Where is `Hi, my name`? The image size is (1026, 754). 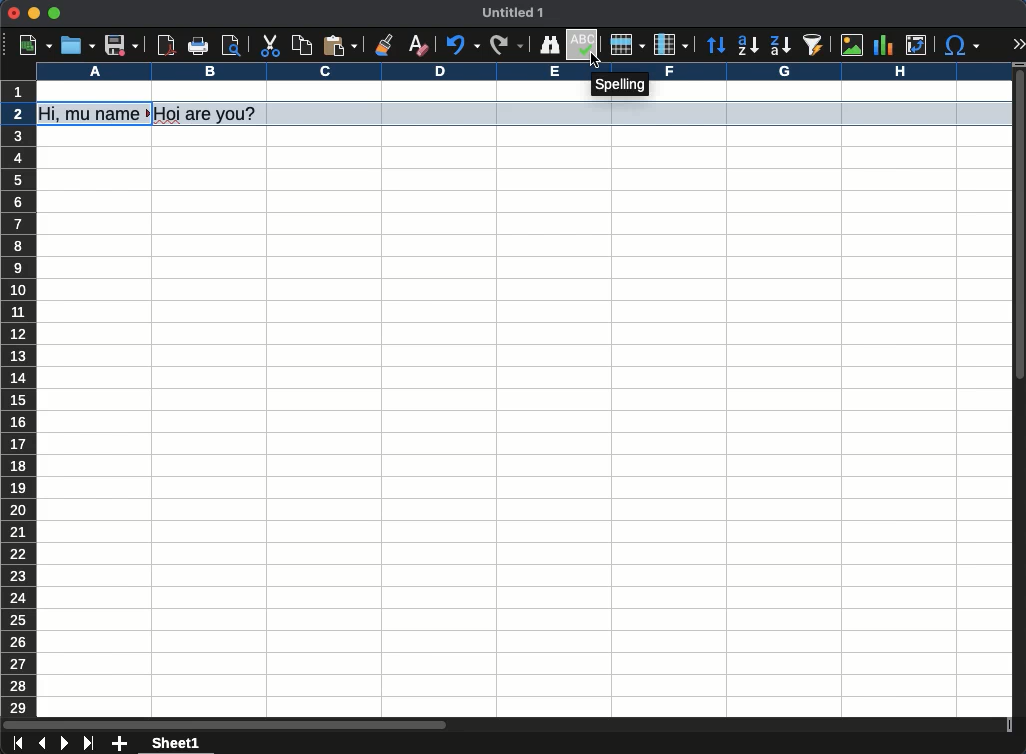 Hi, my name is located at coordinates (94, 114).